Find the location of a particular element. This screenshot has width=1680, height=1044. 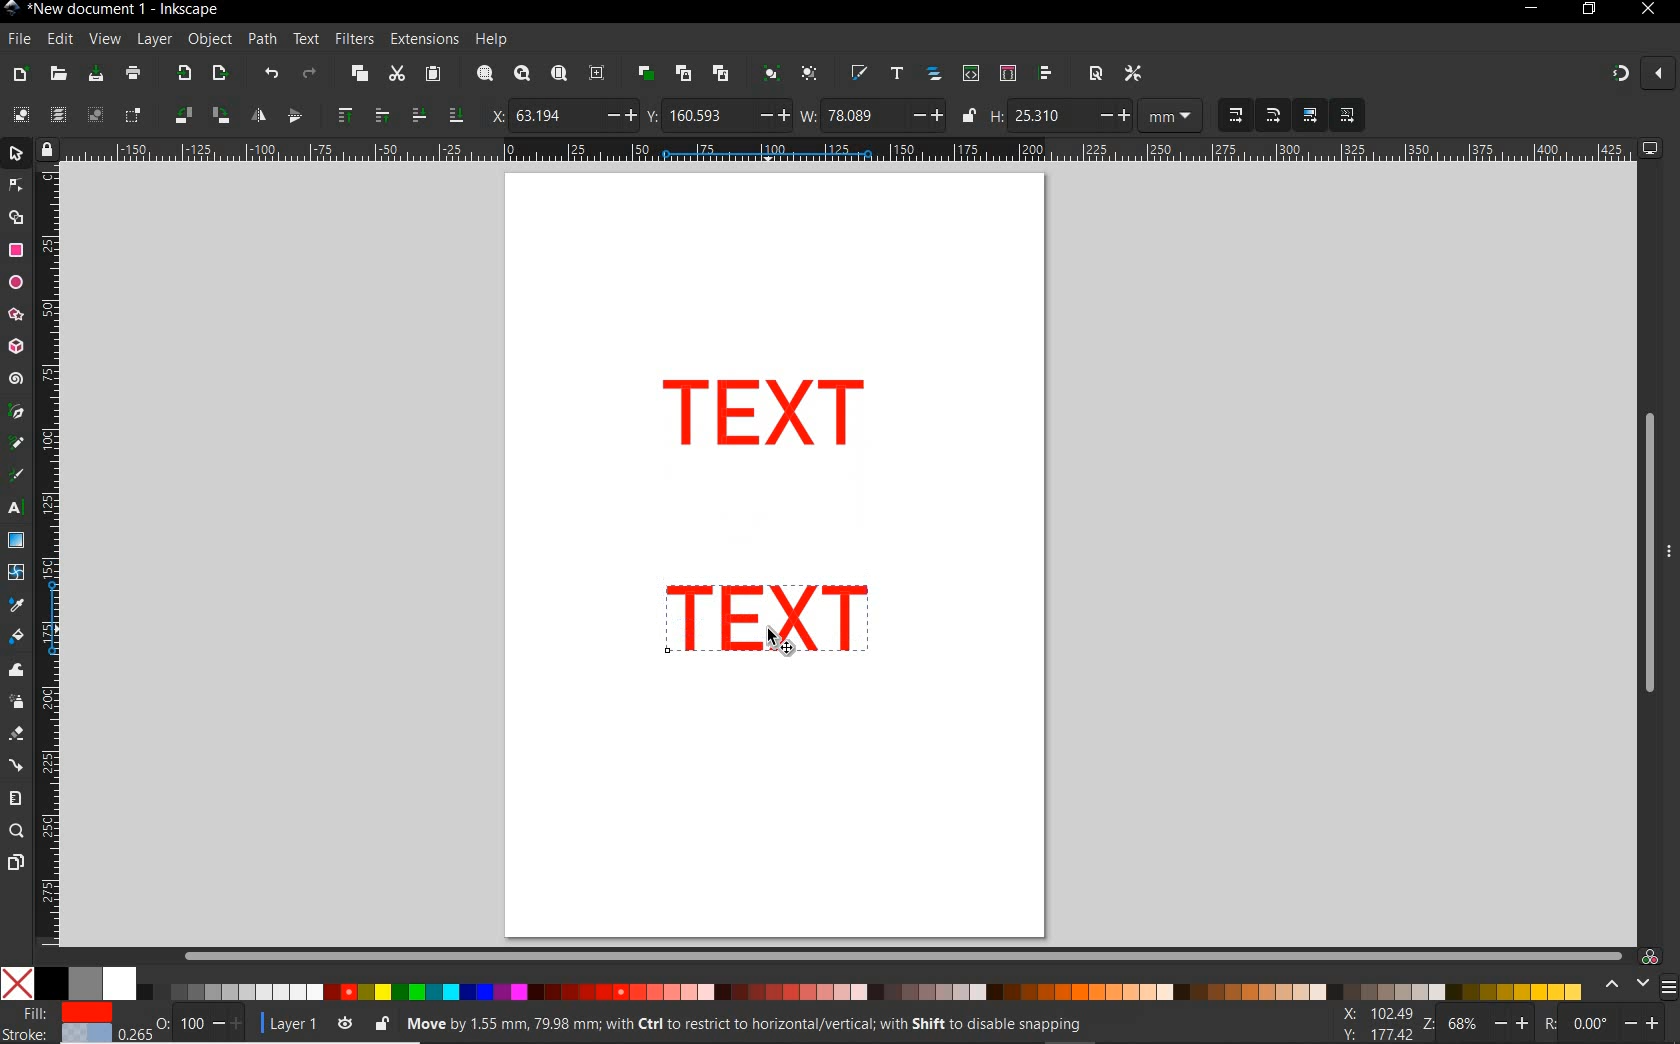

no objects selected is located at coordinates (766, 1024).